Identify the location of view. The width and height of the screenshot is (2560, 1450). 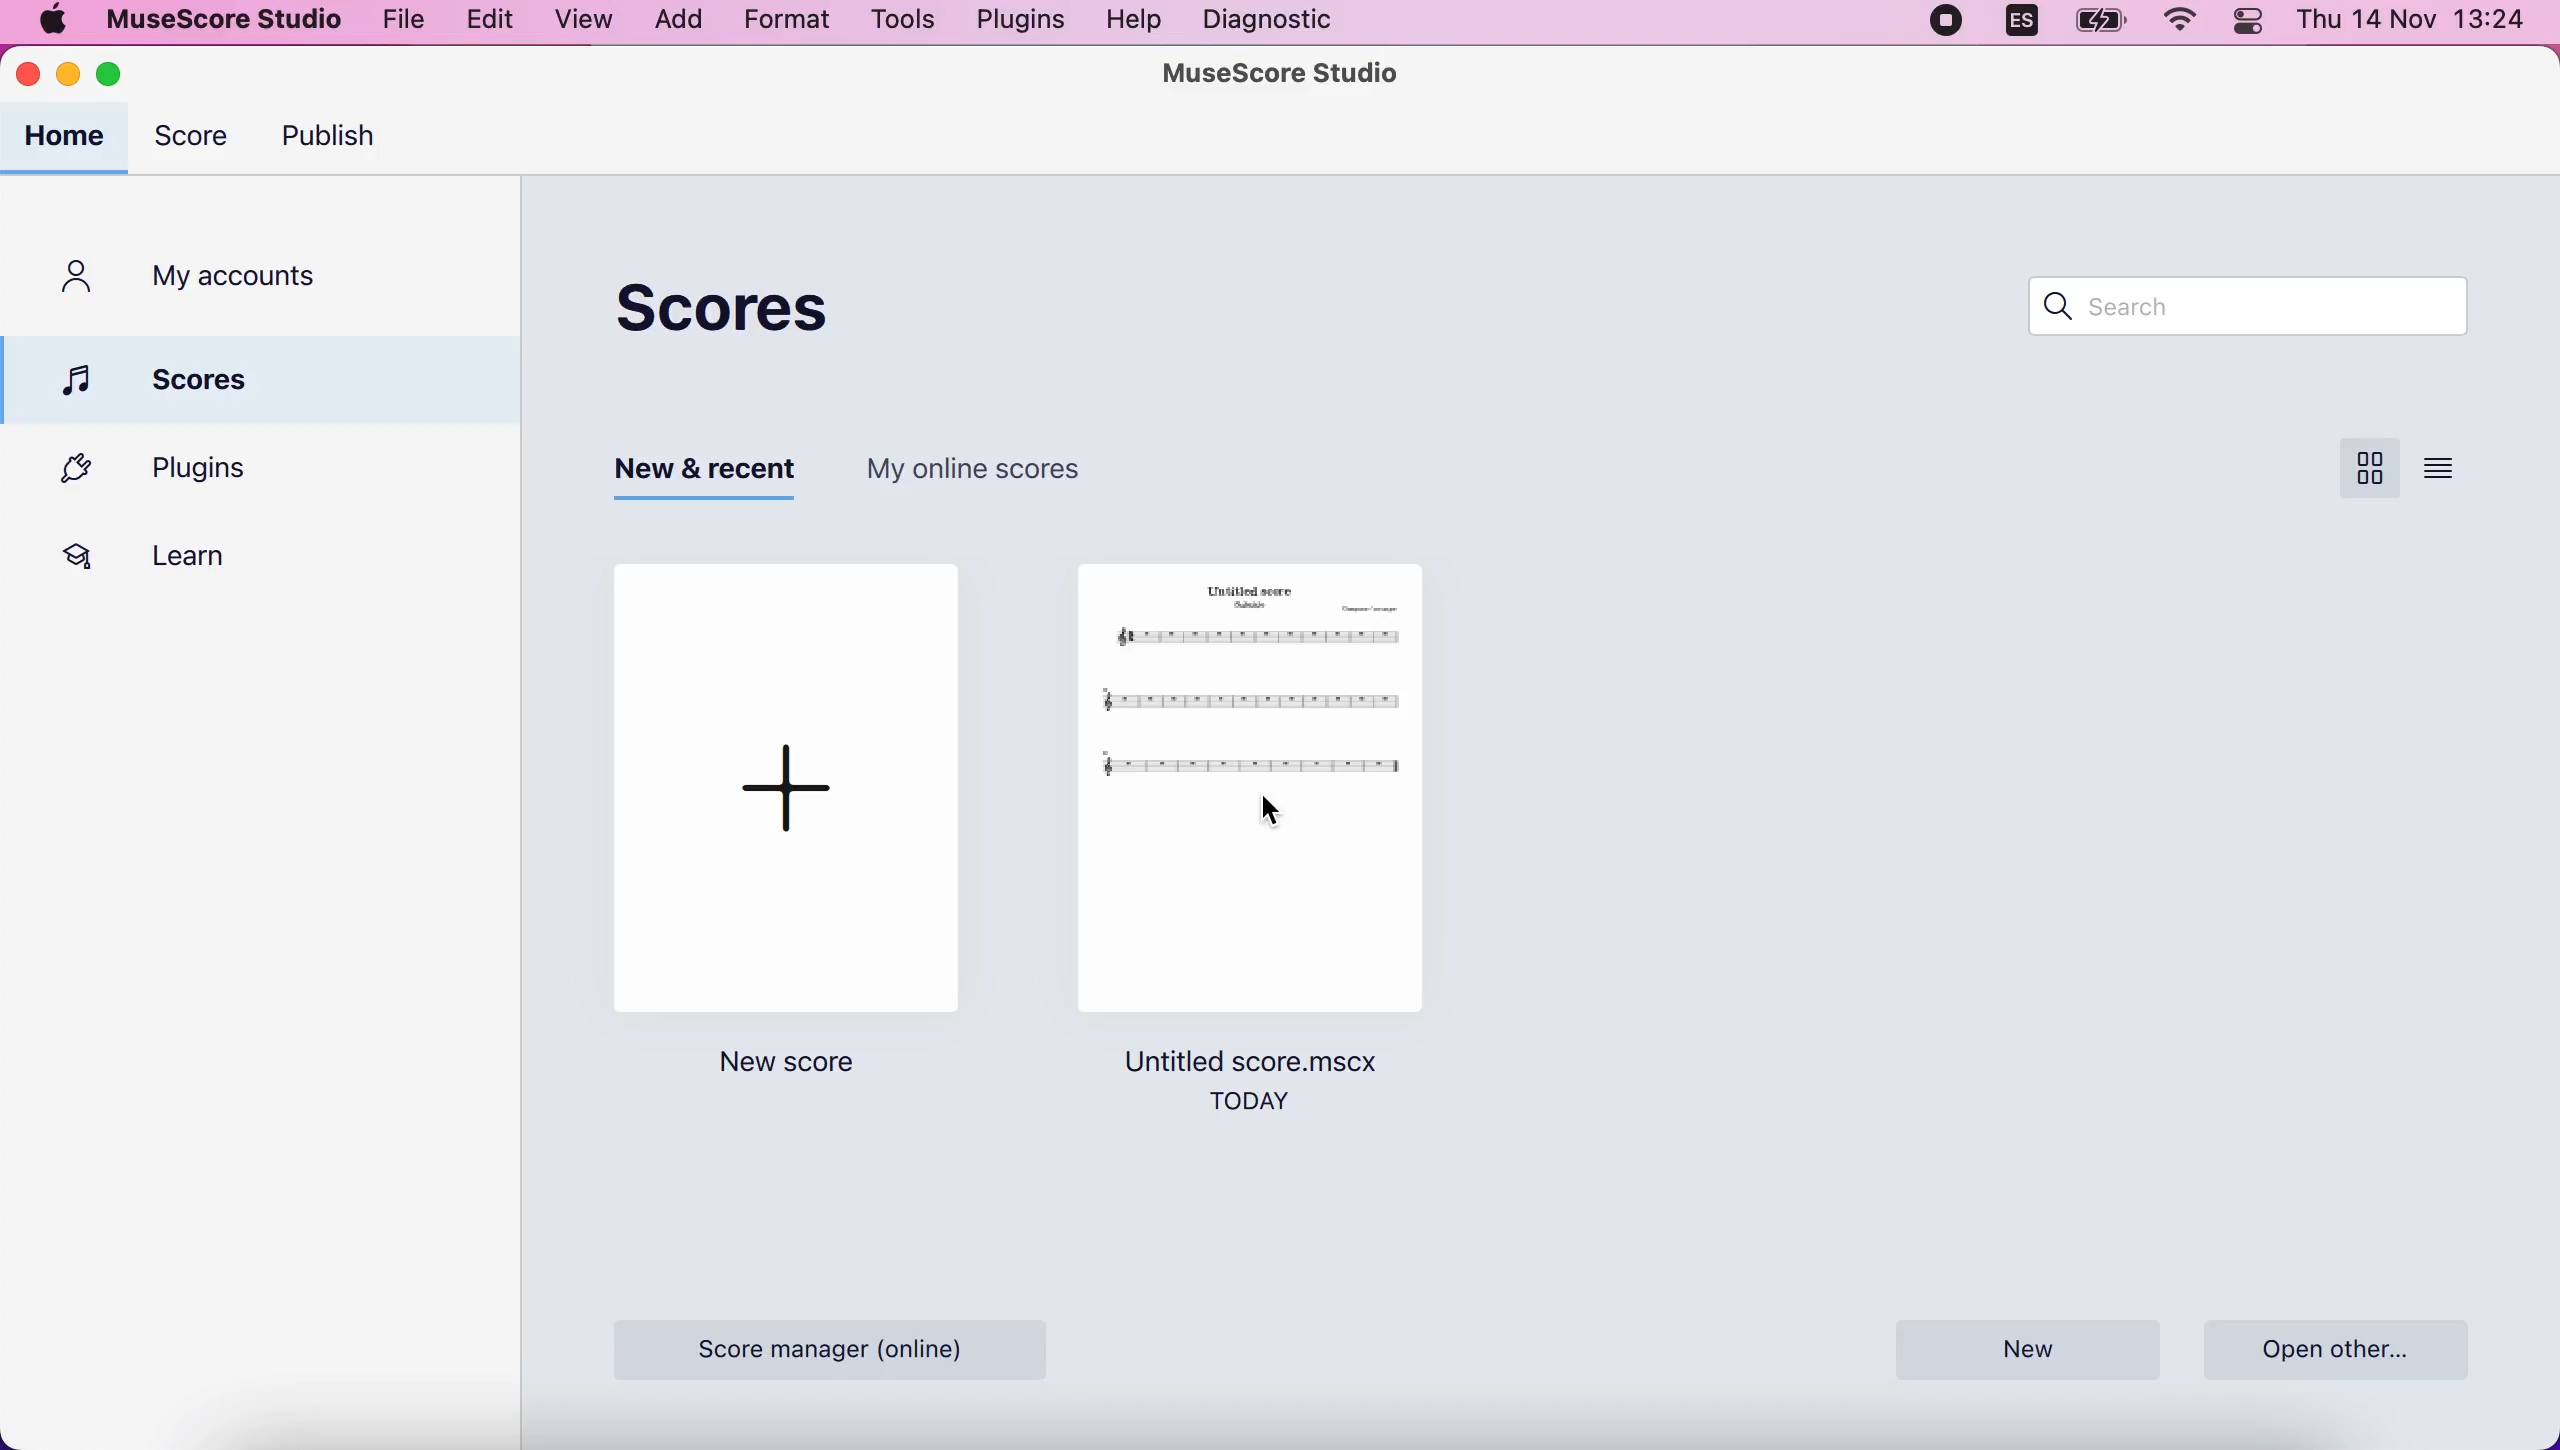
(581, 22).